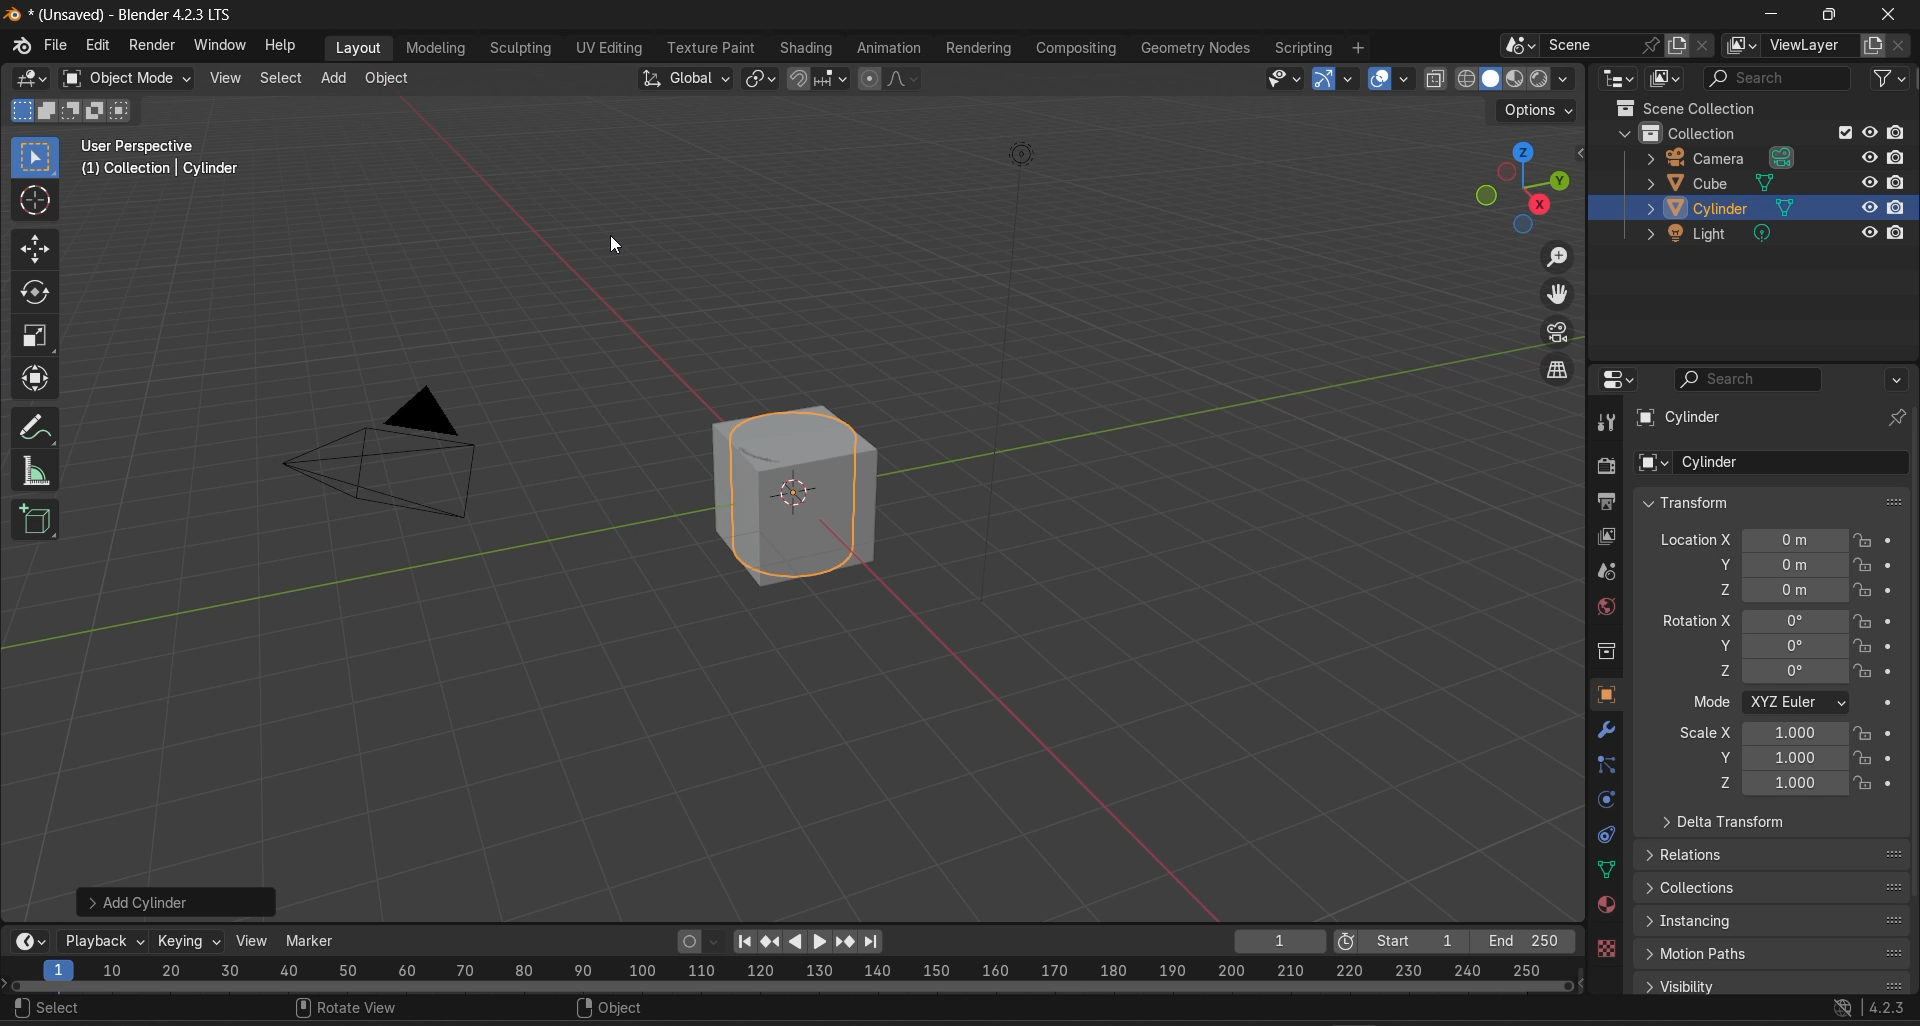  What do you see at coordinates (1560, 256) in the screenshot?
I see `zoom in/out in the view` at bounding box center [1560, 256].